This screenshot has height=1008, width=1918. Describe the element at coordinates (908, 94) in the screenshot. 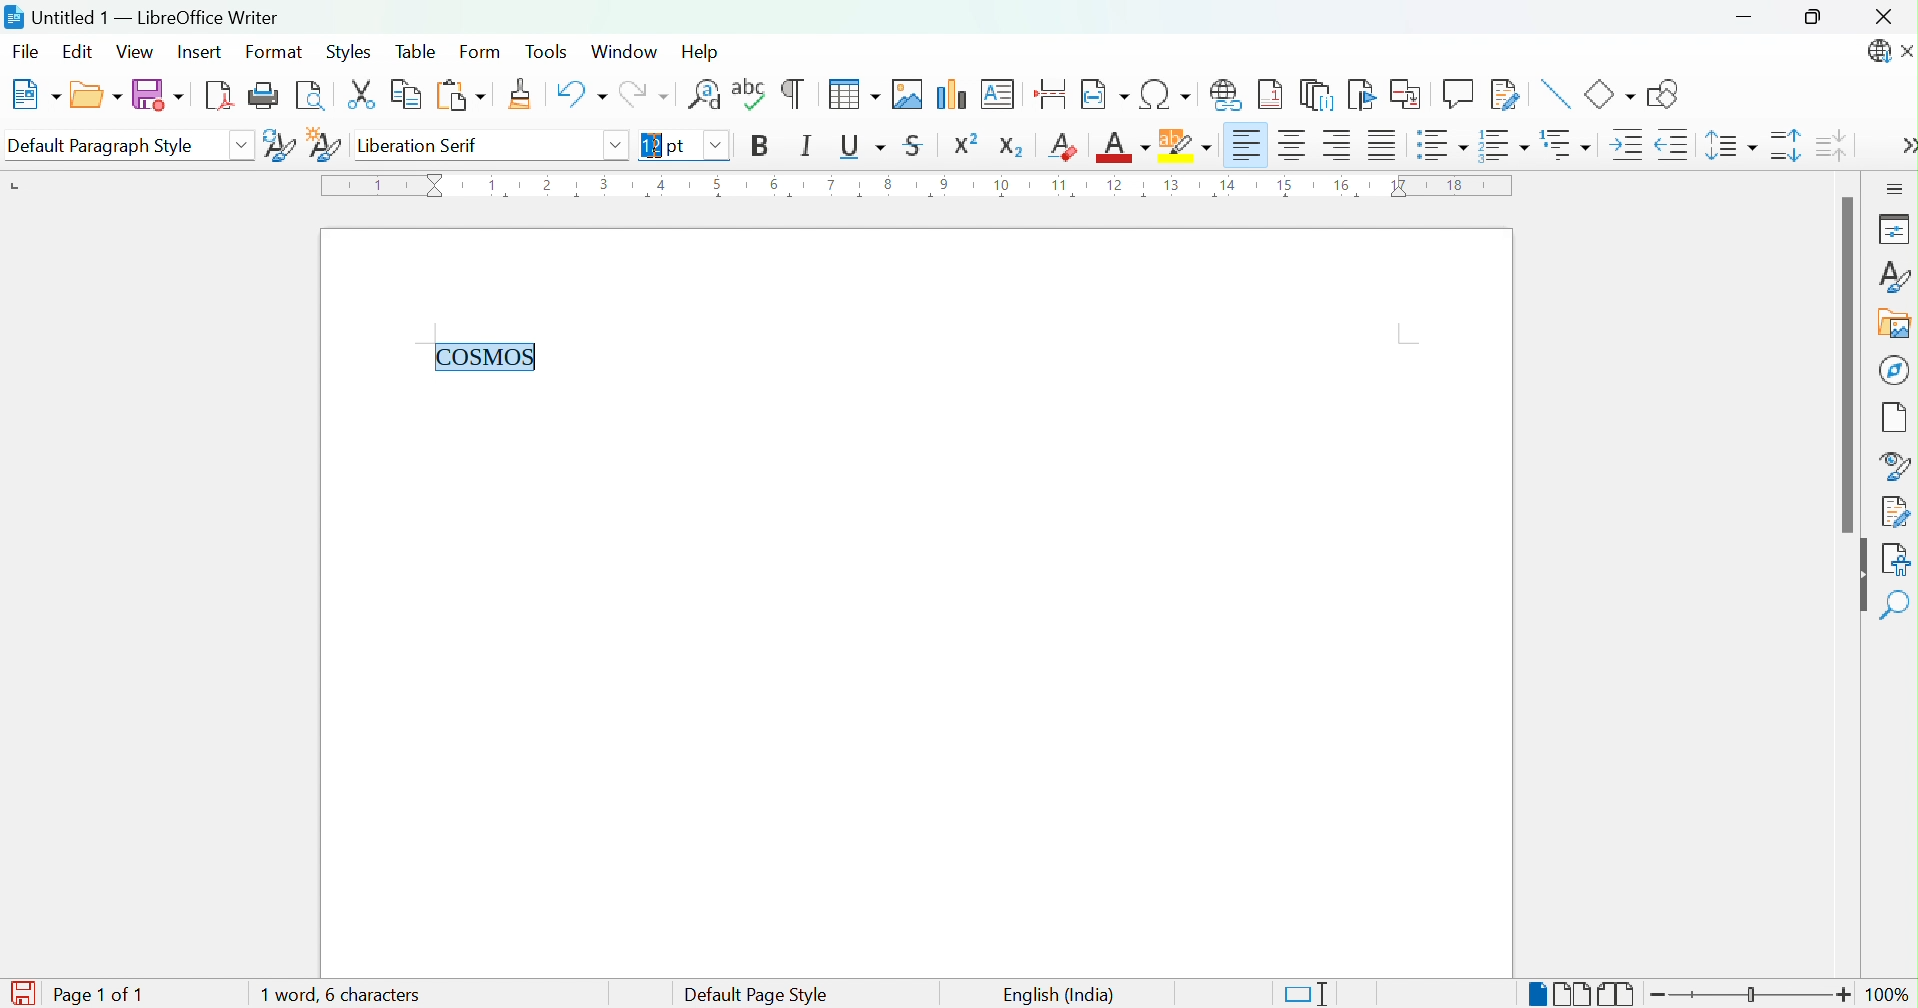

I see `Insert Image` at that location.